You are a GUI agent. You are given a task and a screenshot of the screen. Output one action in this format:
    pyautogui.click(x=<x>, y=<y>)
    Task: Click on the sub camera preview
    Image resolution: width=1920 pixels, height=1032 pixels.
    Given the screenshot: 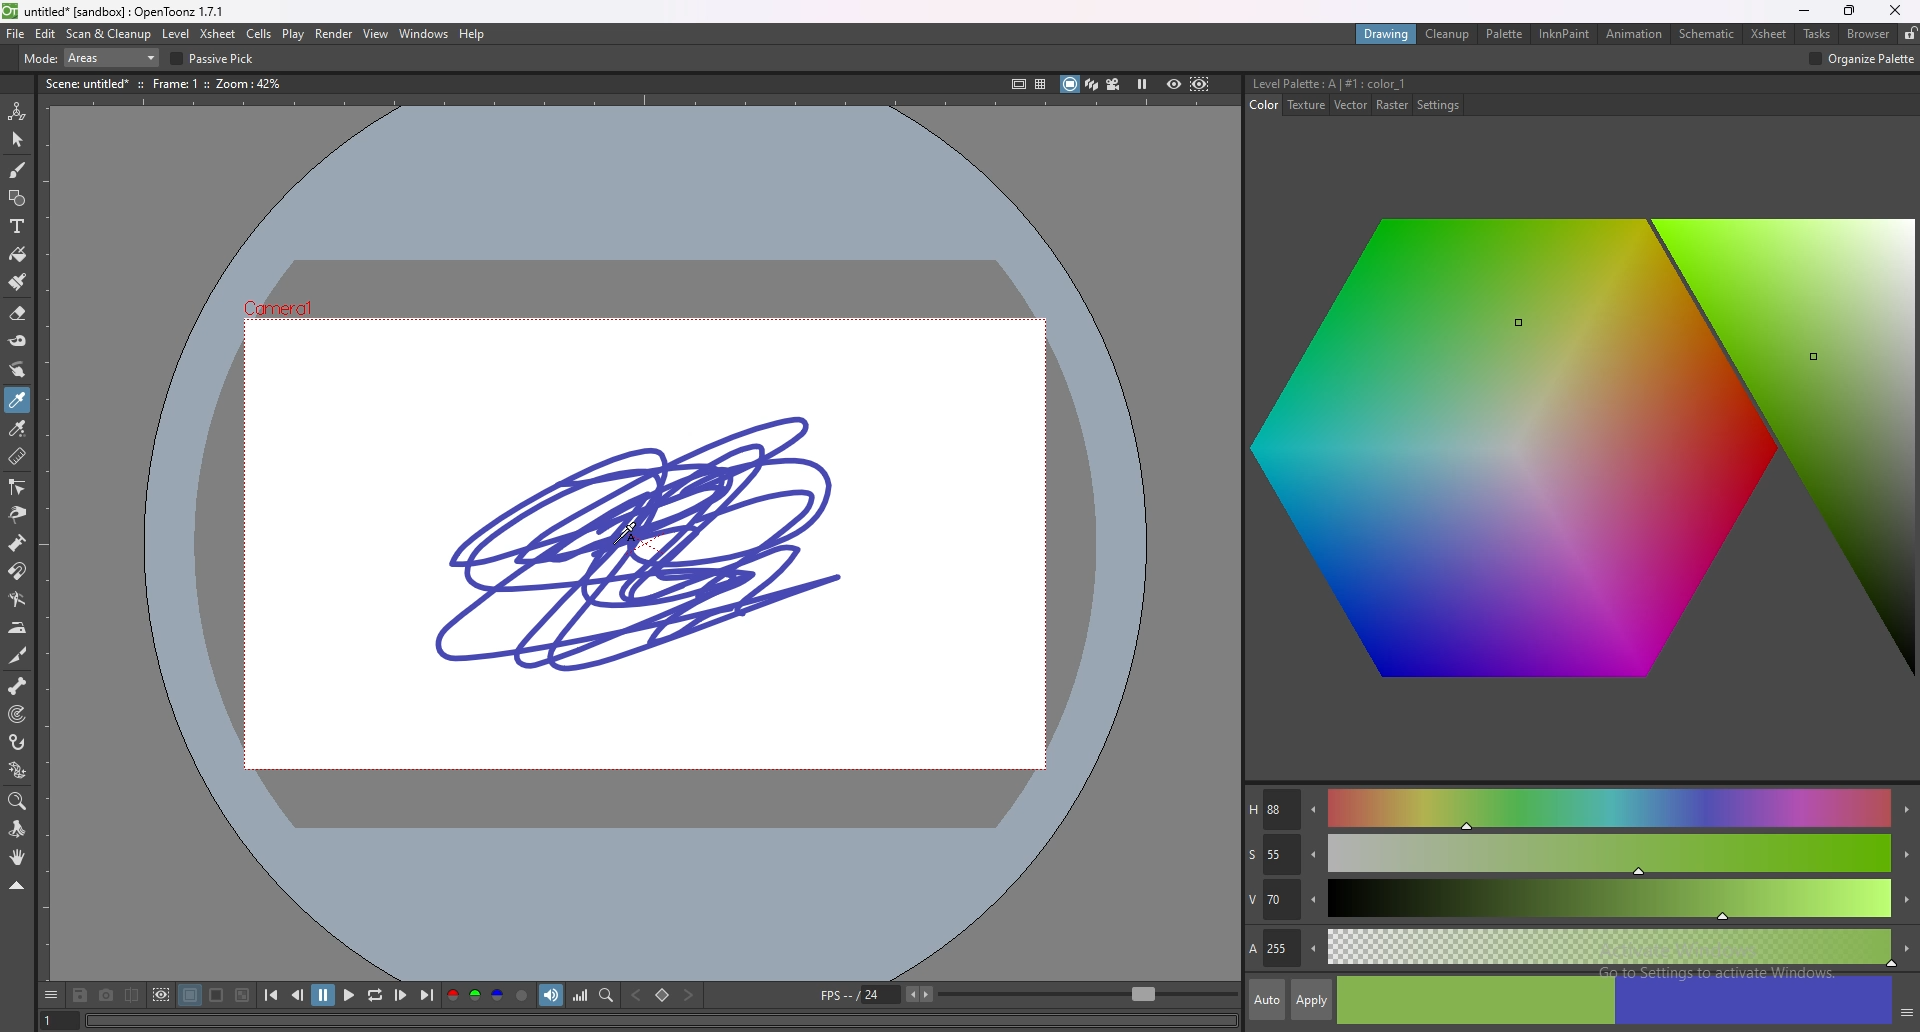 What is the action you would take?
    pyautogui.click(x=1199, y=84)
    